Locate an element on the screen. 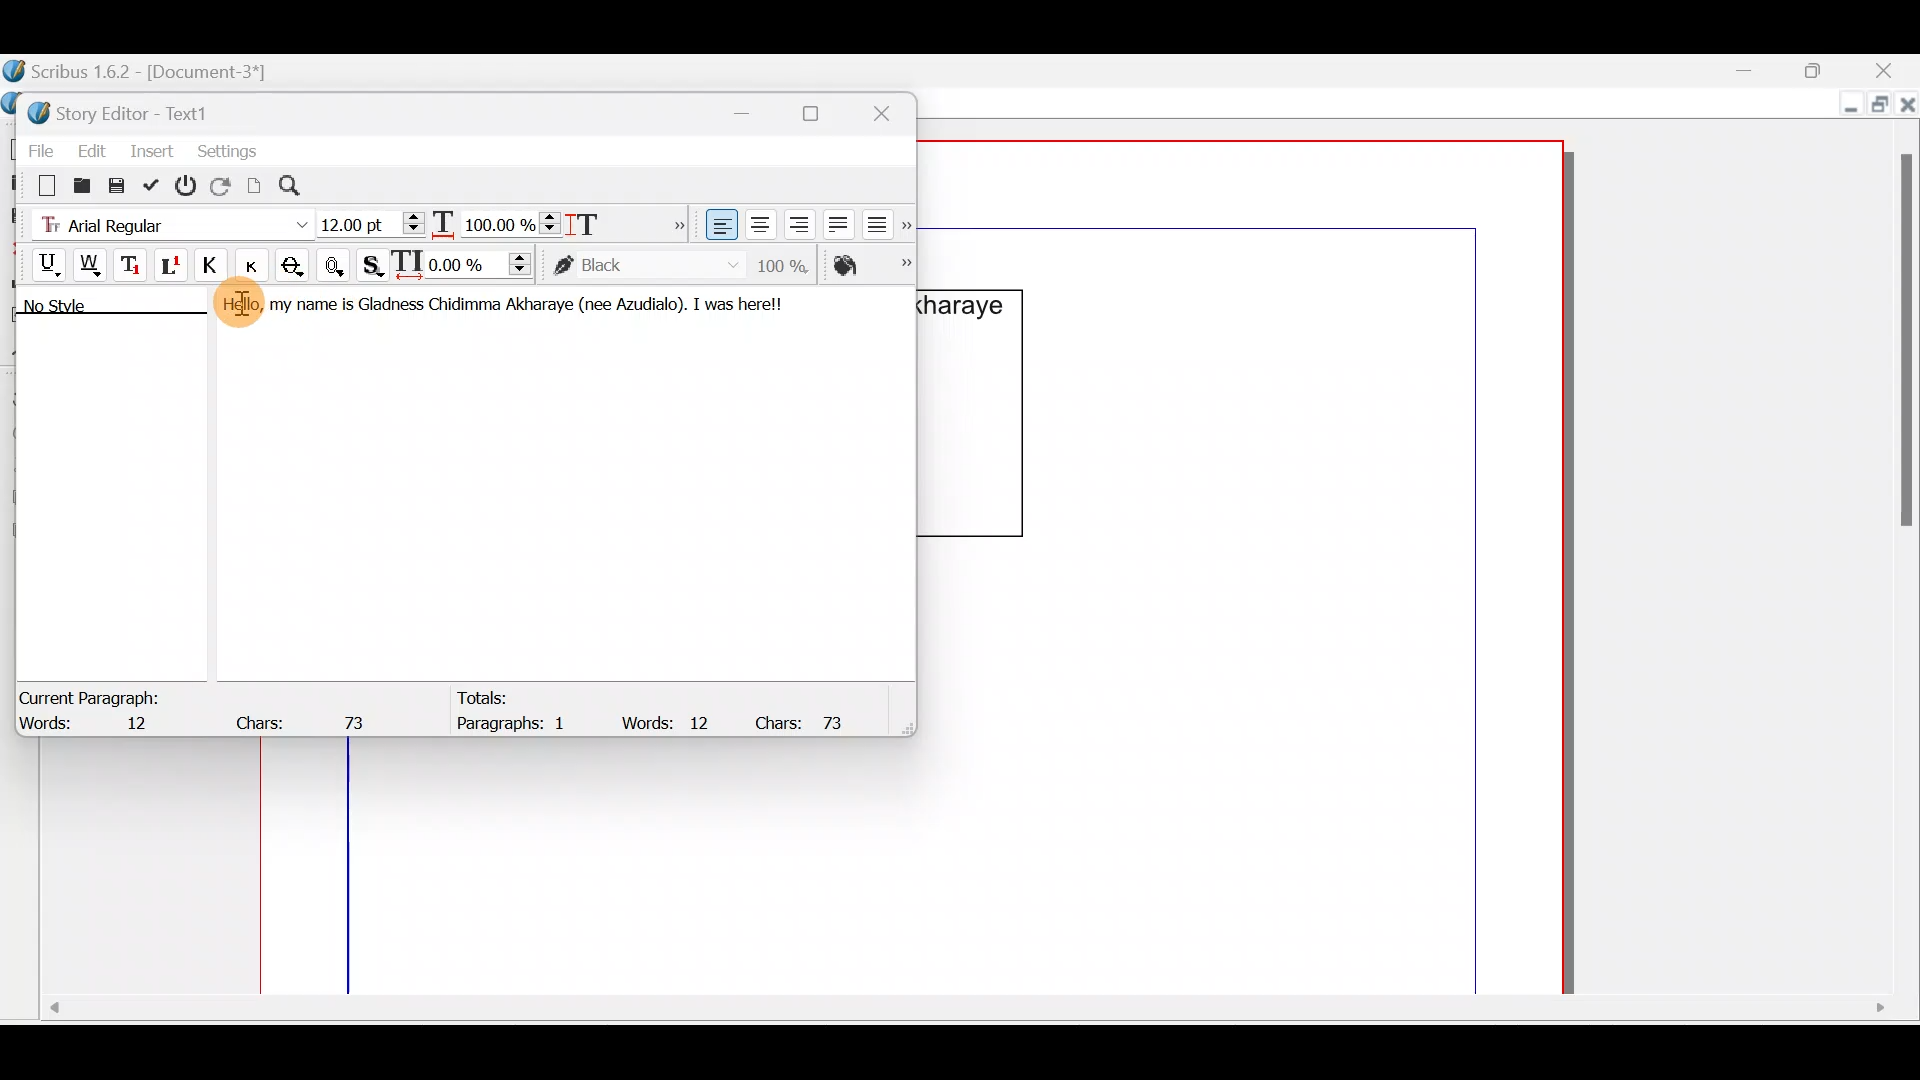 Image resolution: width=1920 pixels, height=1080 pixels. (nee is located at coordinates (592, 305).